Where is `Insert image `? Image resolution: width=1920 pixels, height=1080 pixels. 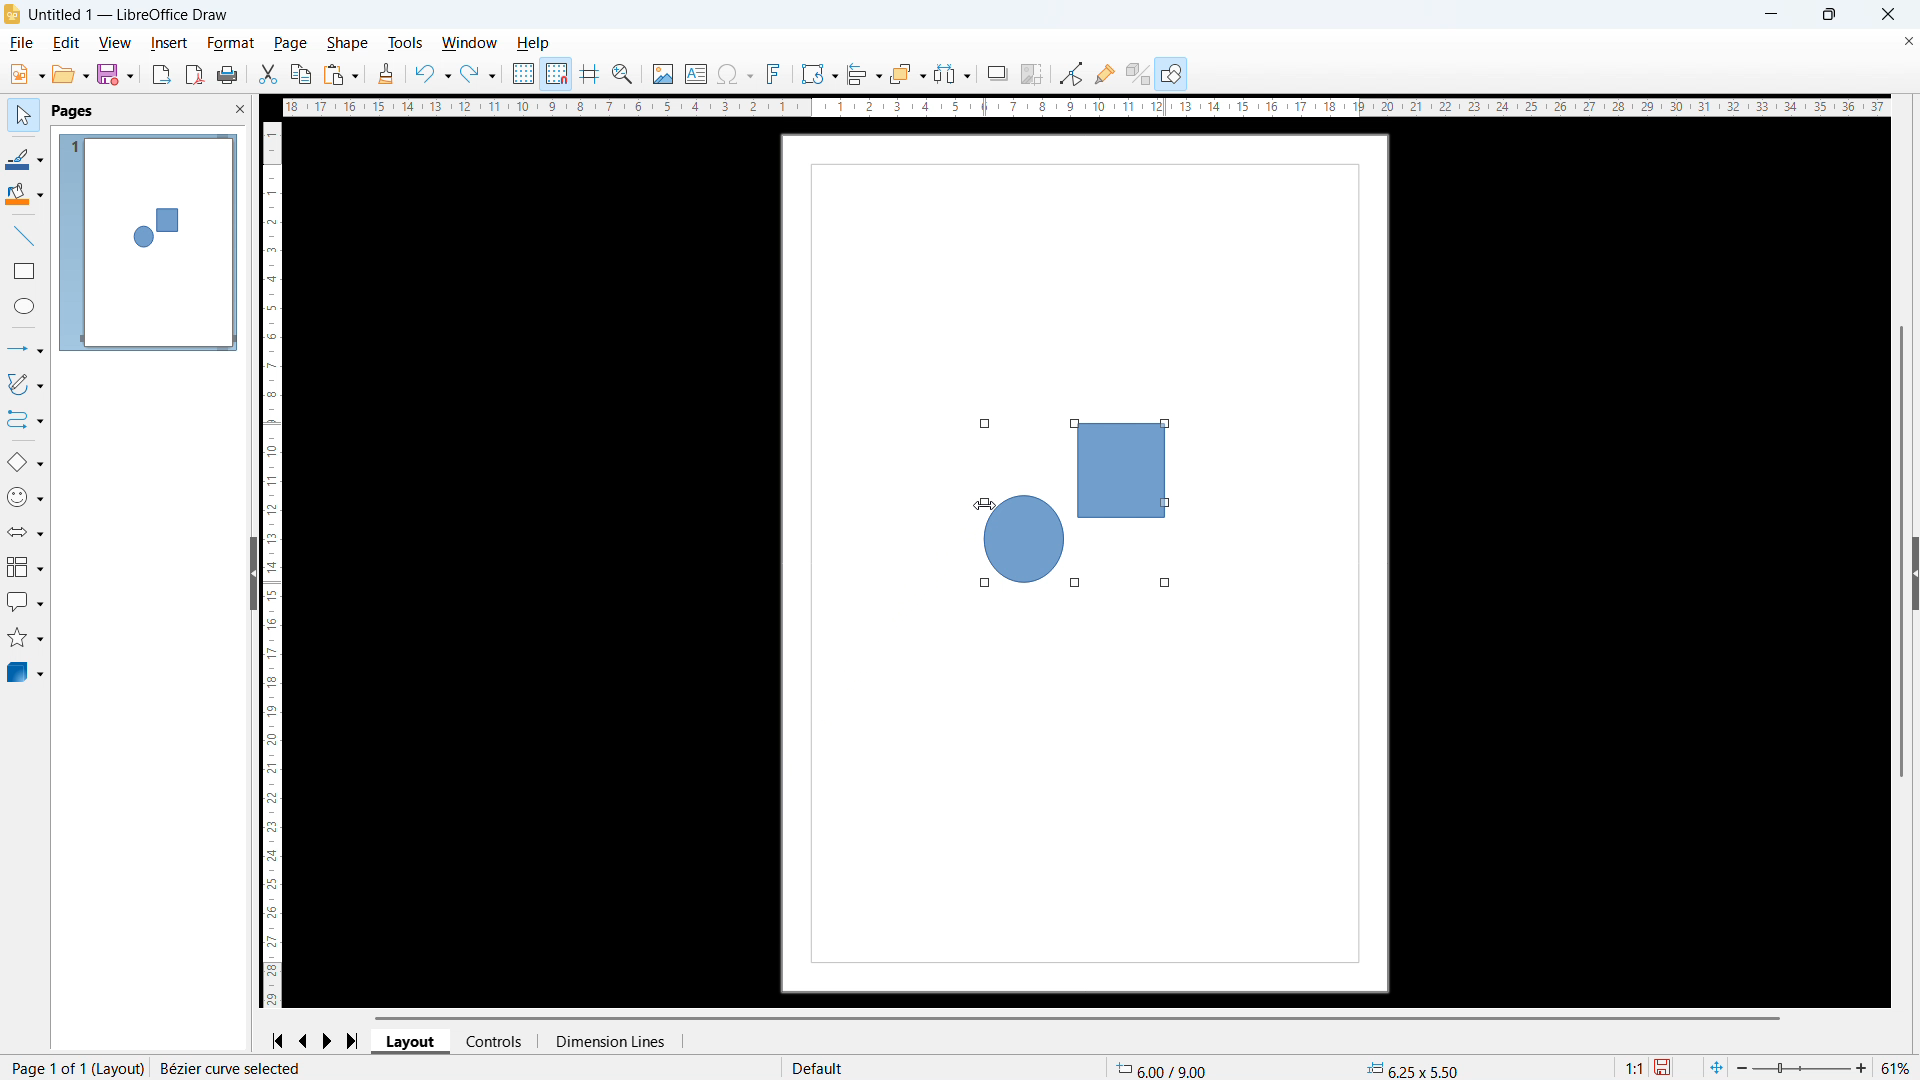 Insert image  is located at coordinates (665, 73).